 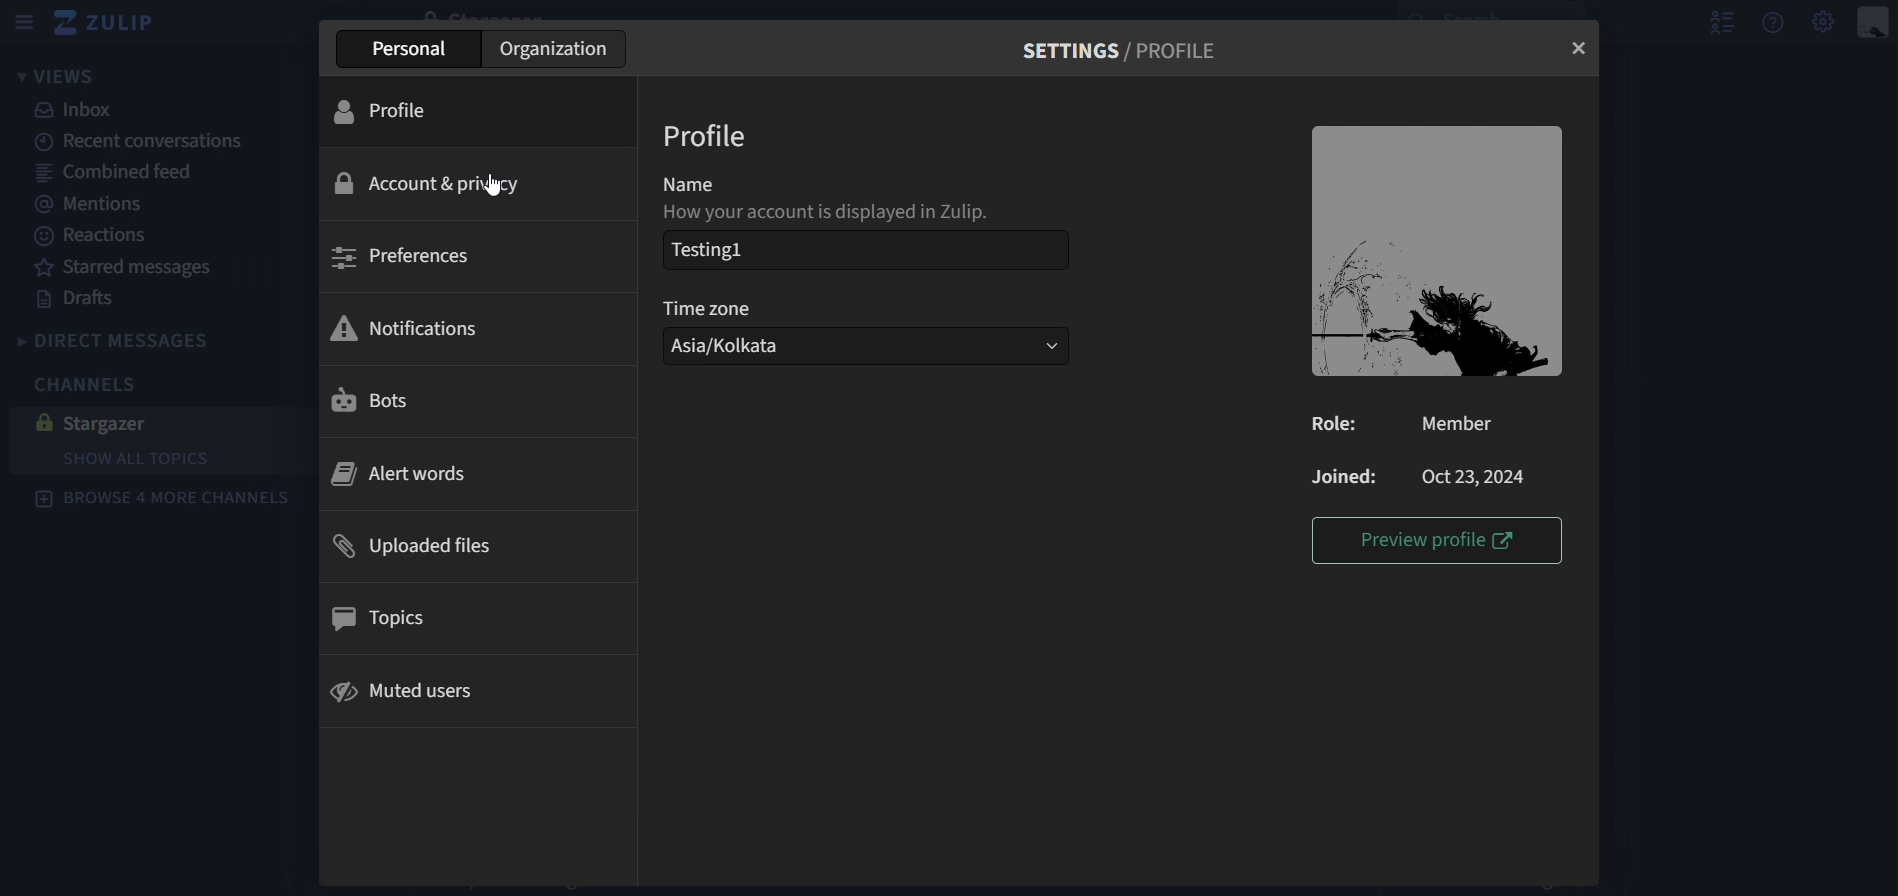 I want to click on personal menu, so click(x=1873, y=20).